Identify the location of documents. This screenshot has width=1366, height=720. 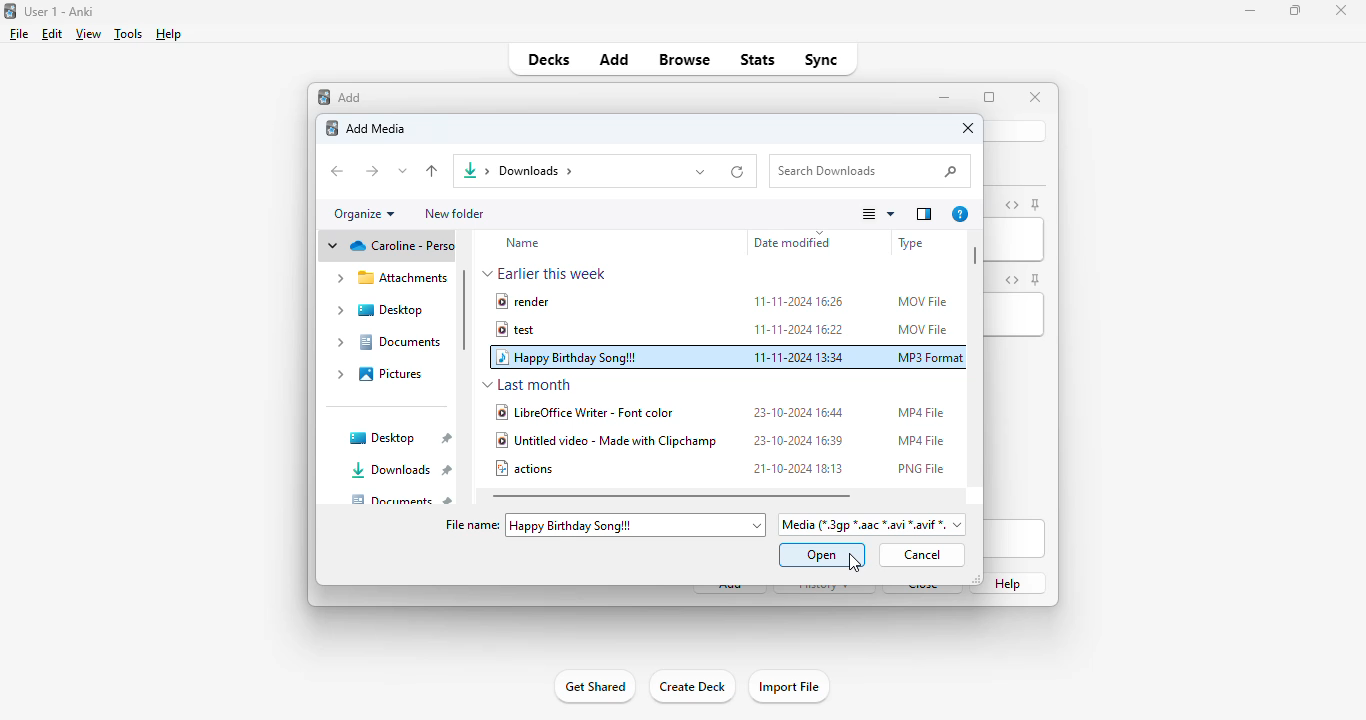
(390, 343).